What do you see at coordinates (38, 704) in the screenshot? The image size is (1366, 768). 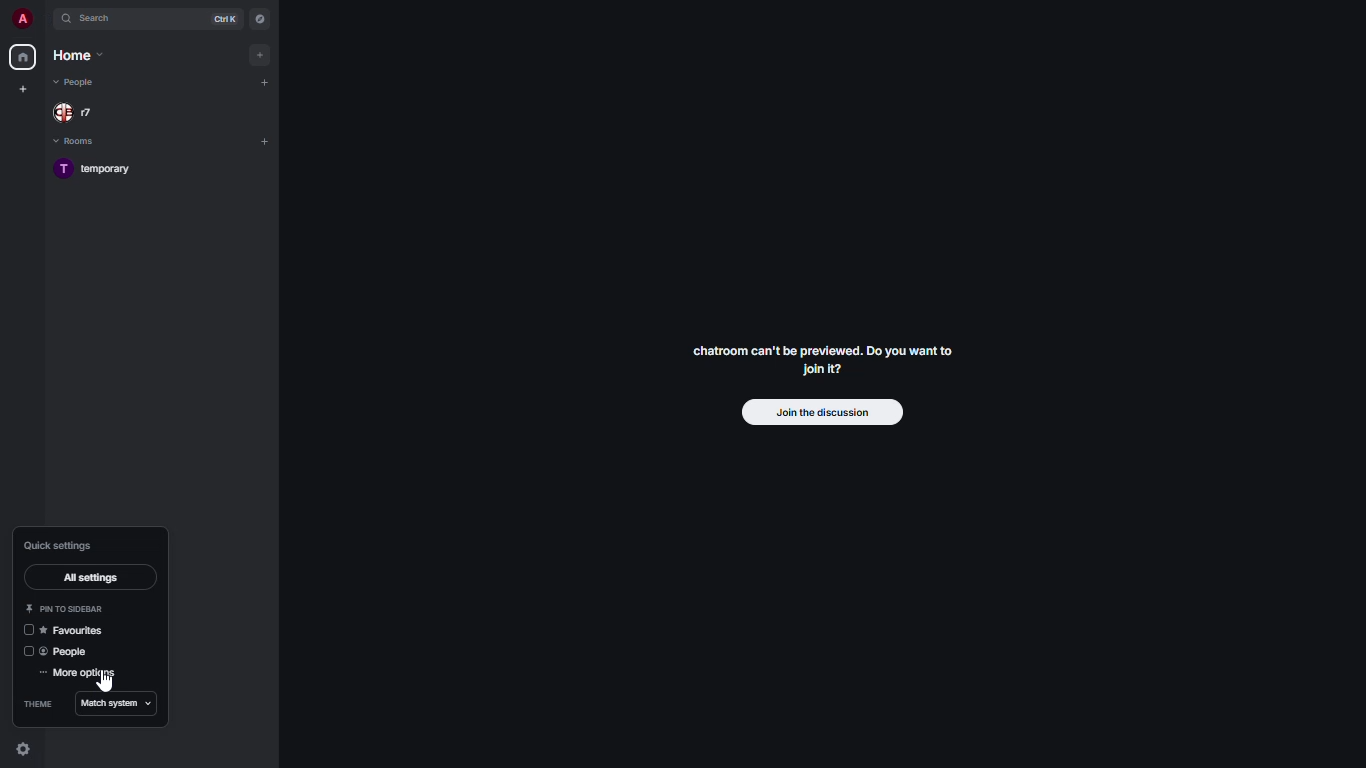 I see `theme` at bounding box center [38, 704].